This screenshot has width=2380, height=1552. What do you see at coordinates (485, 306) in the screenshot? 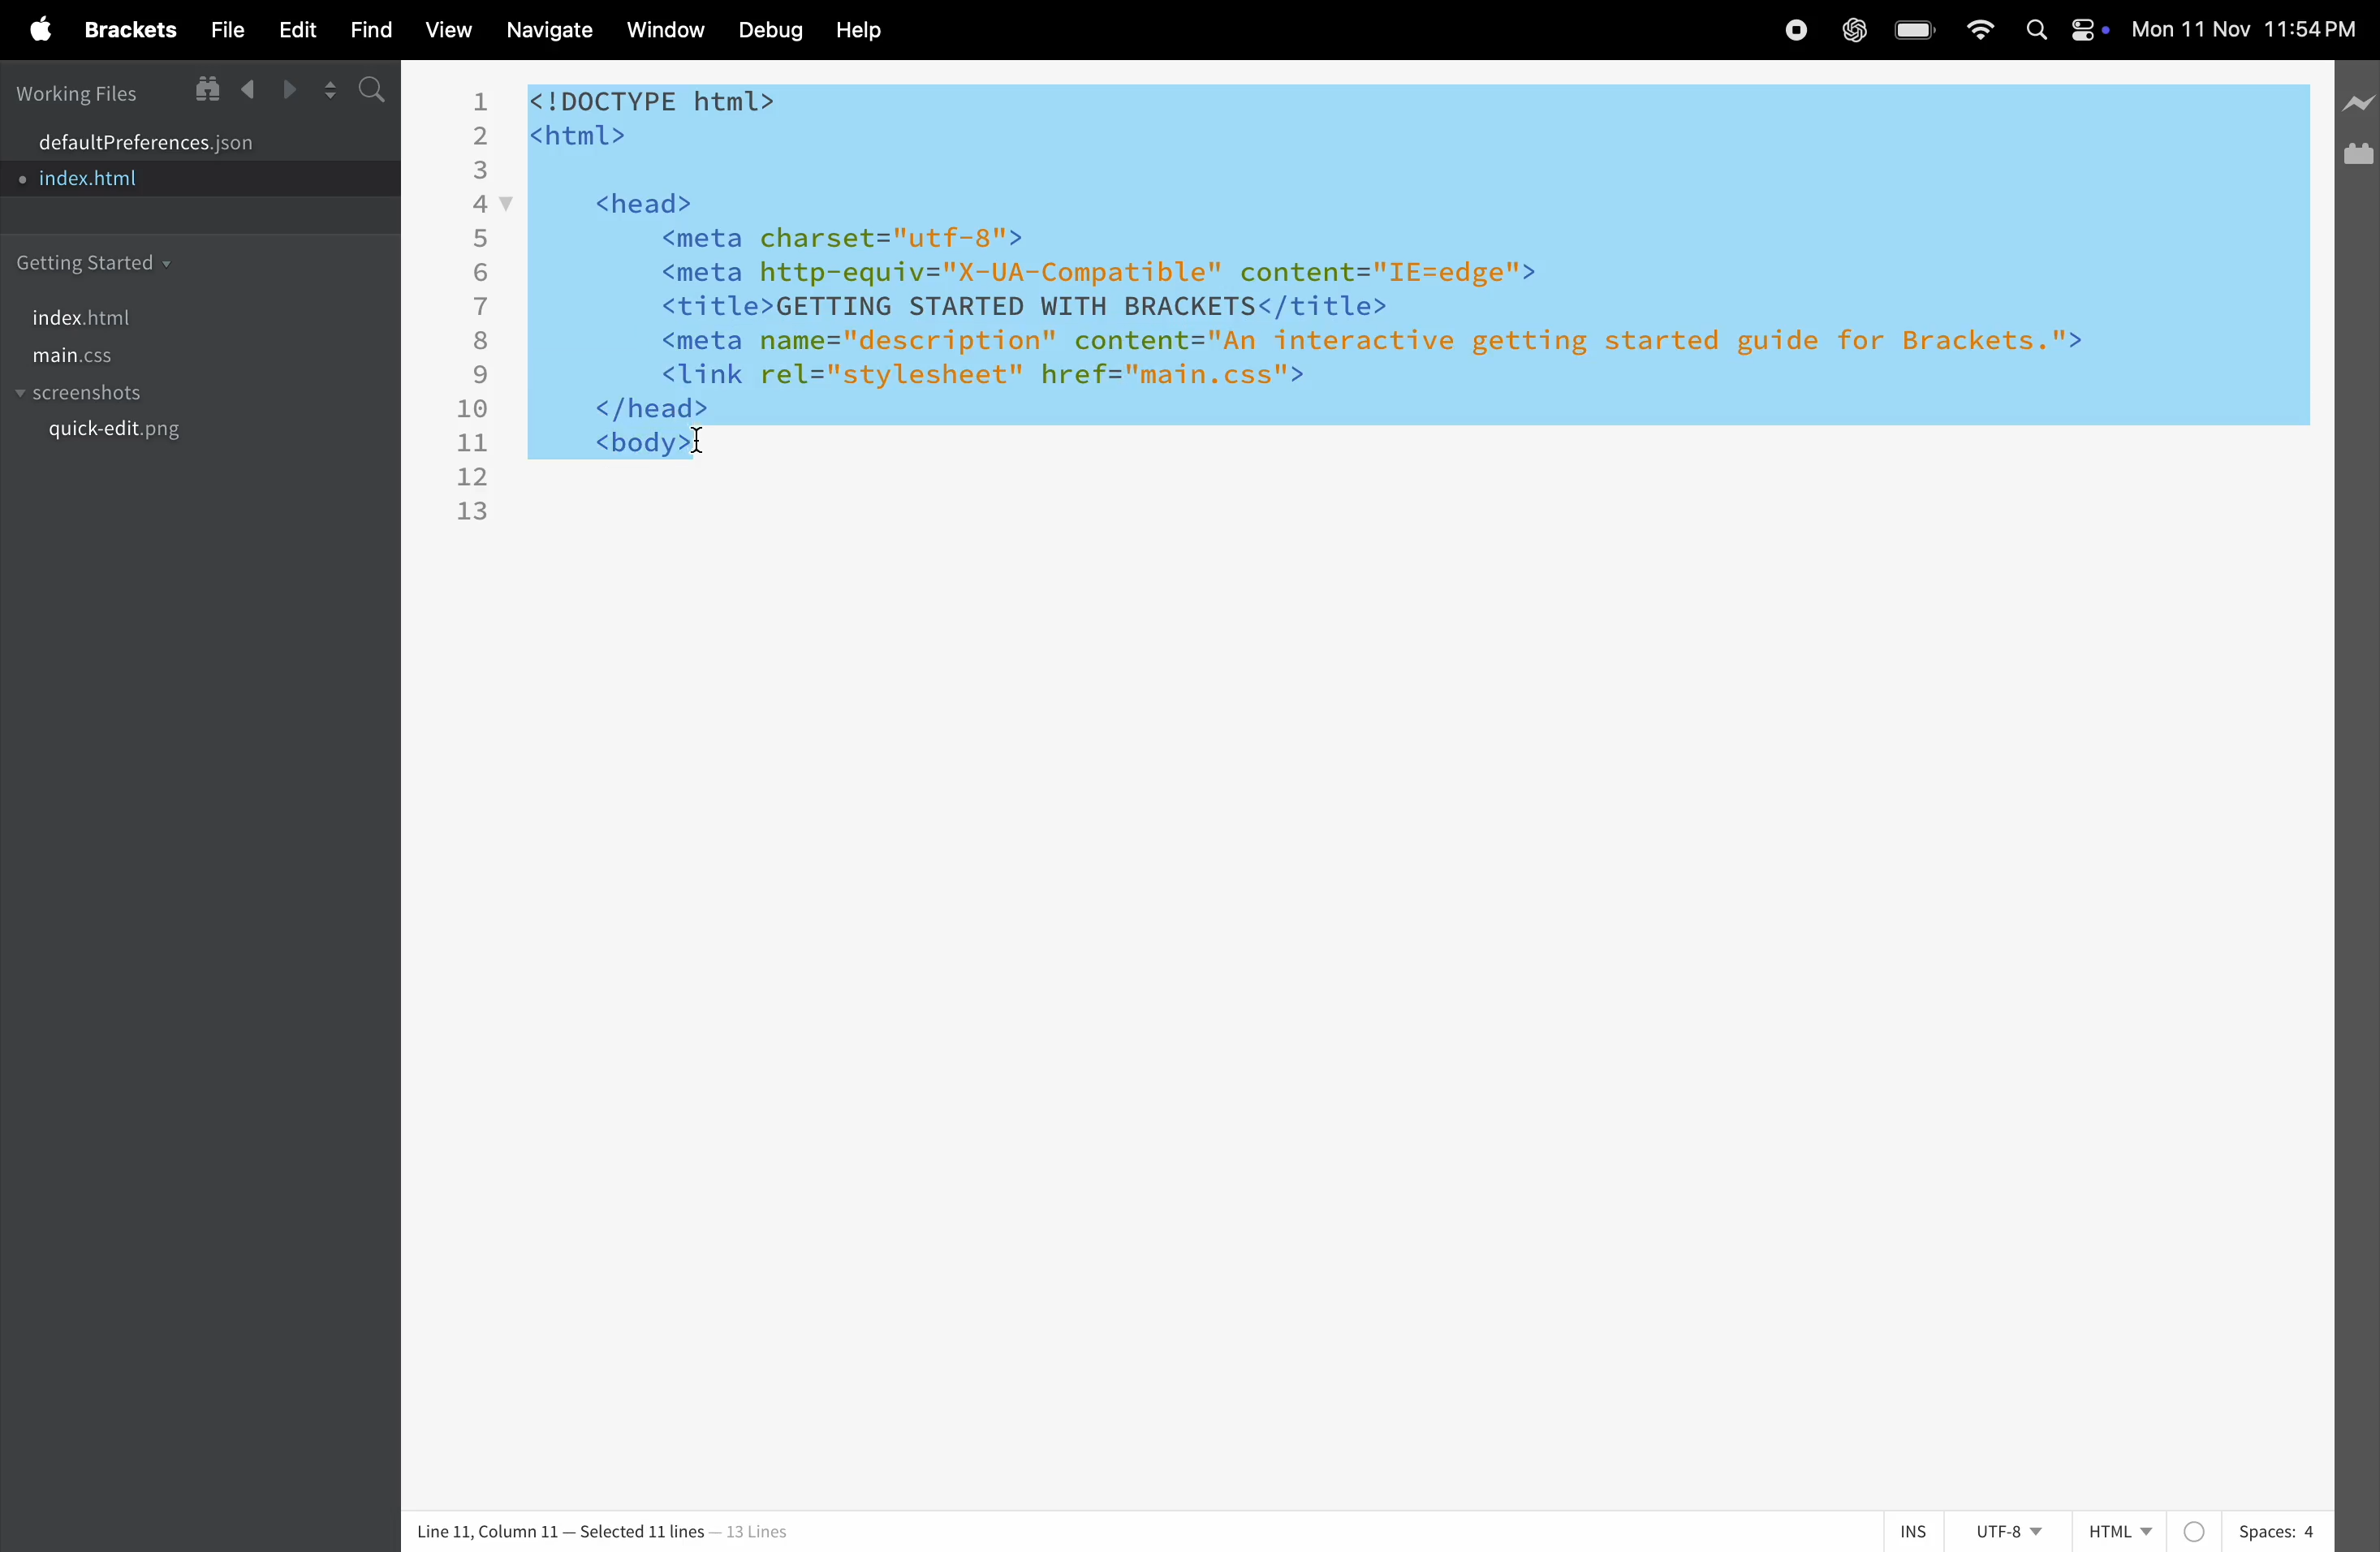
I see `7` at bounding box center [485, 306].